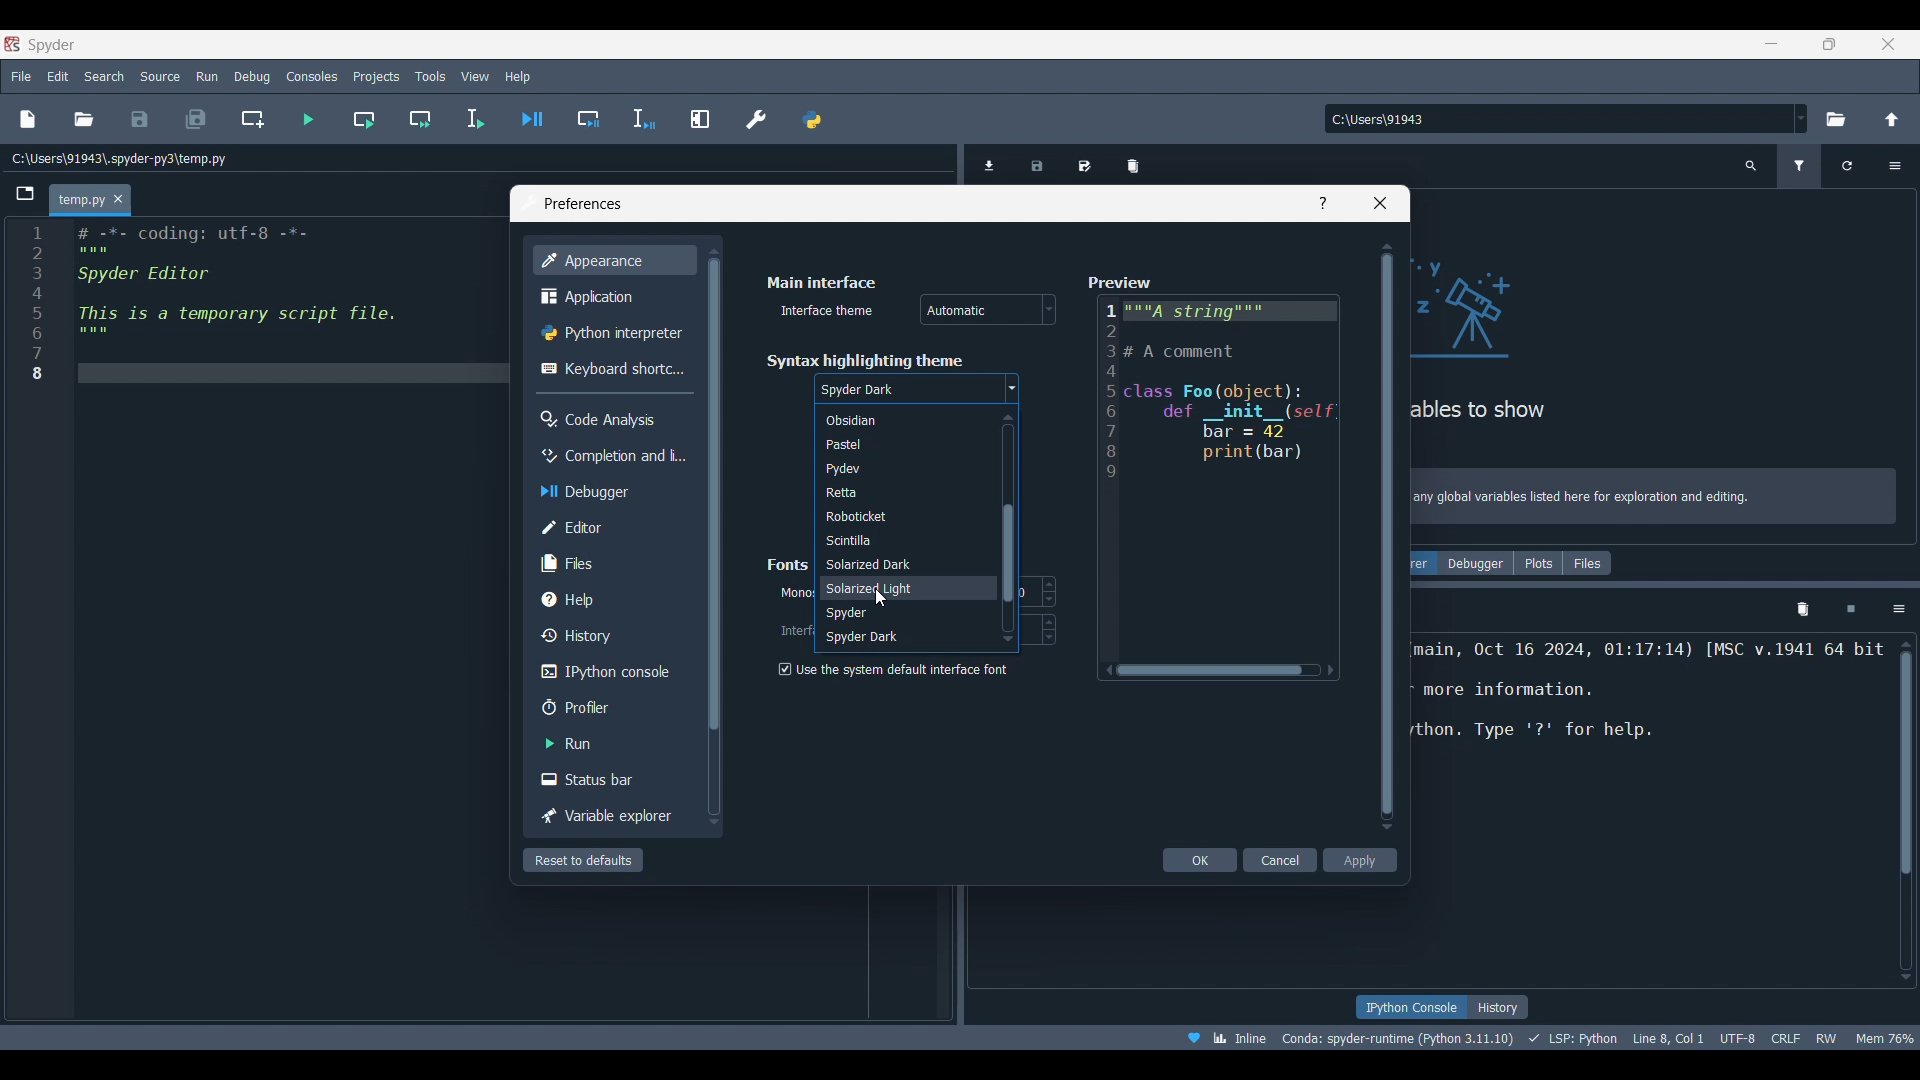  Describe the element at coordinates (588, 119) in the screenshot. I see `Debug cell` at that location.